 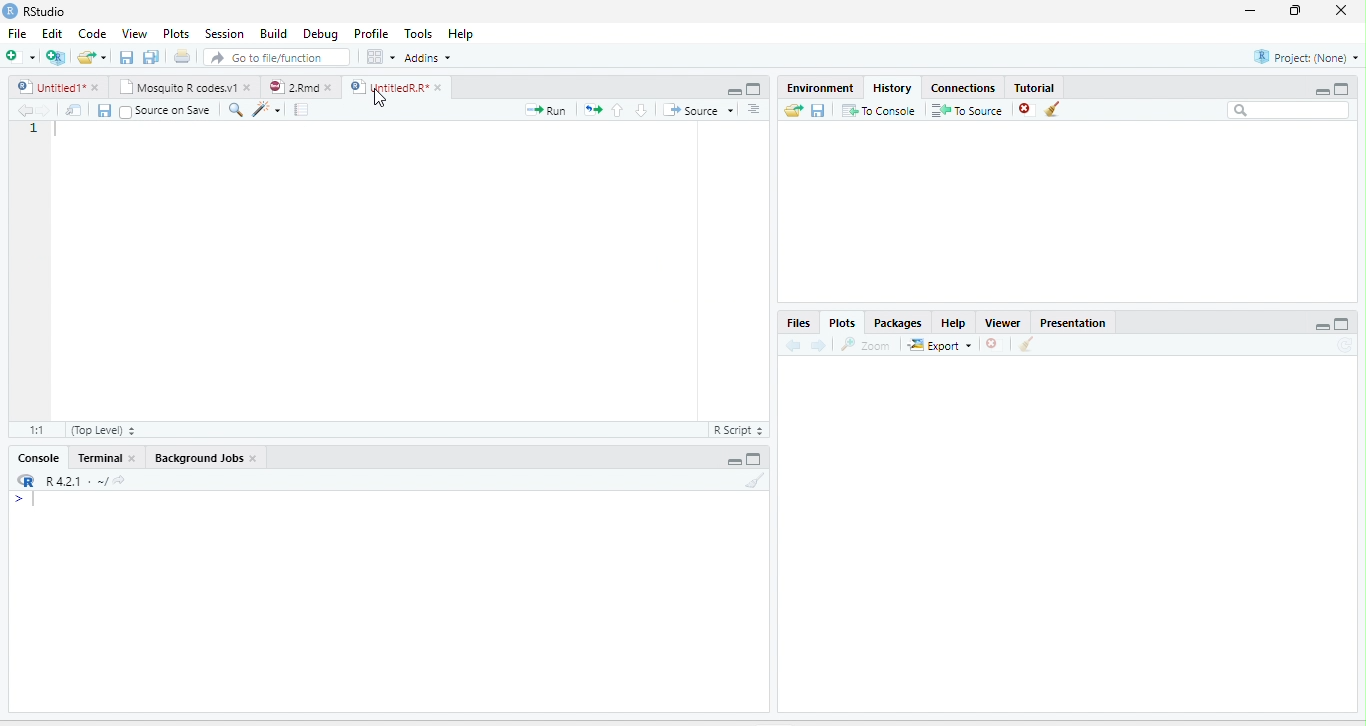 What do you see at coordinates (39, 458) in the screenshot?
I see `Console` at bounding box center [39, 458].